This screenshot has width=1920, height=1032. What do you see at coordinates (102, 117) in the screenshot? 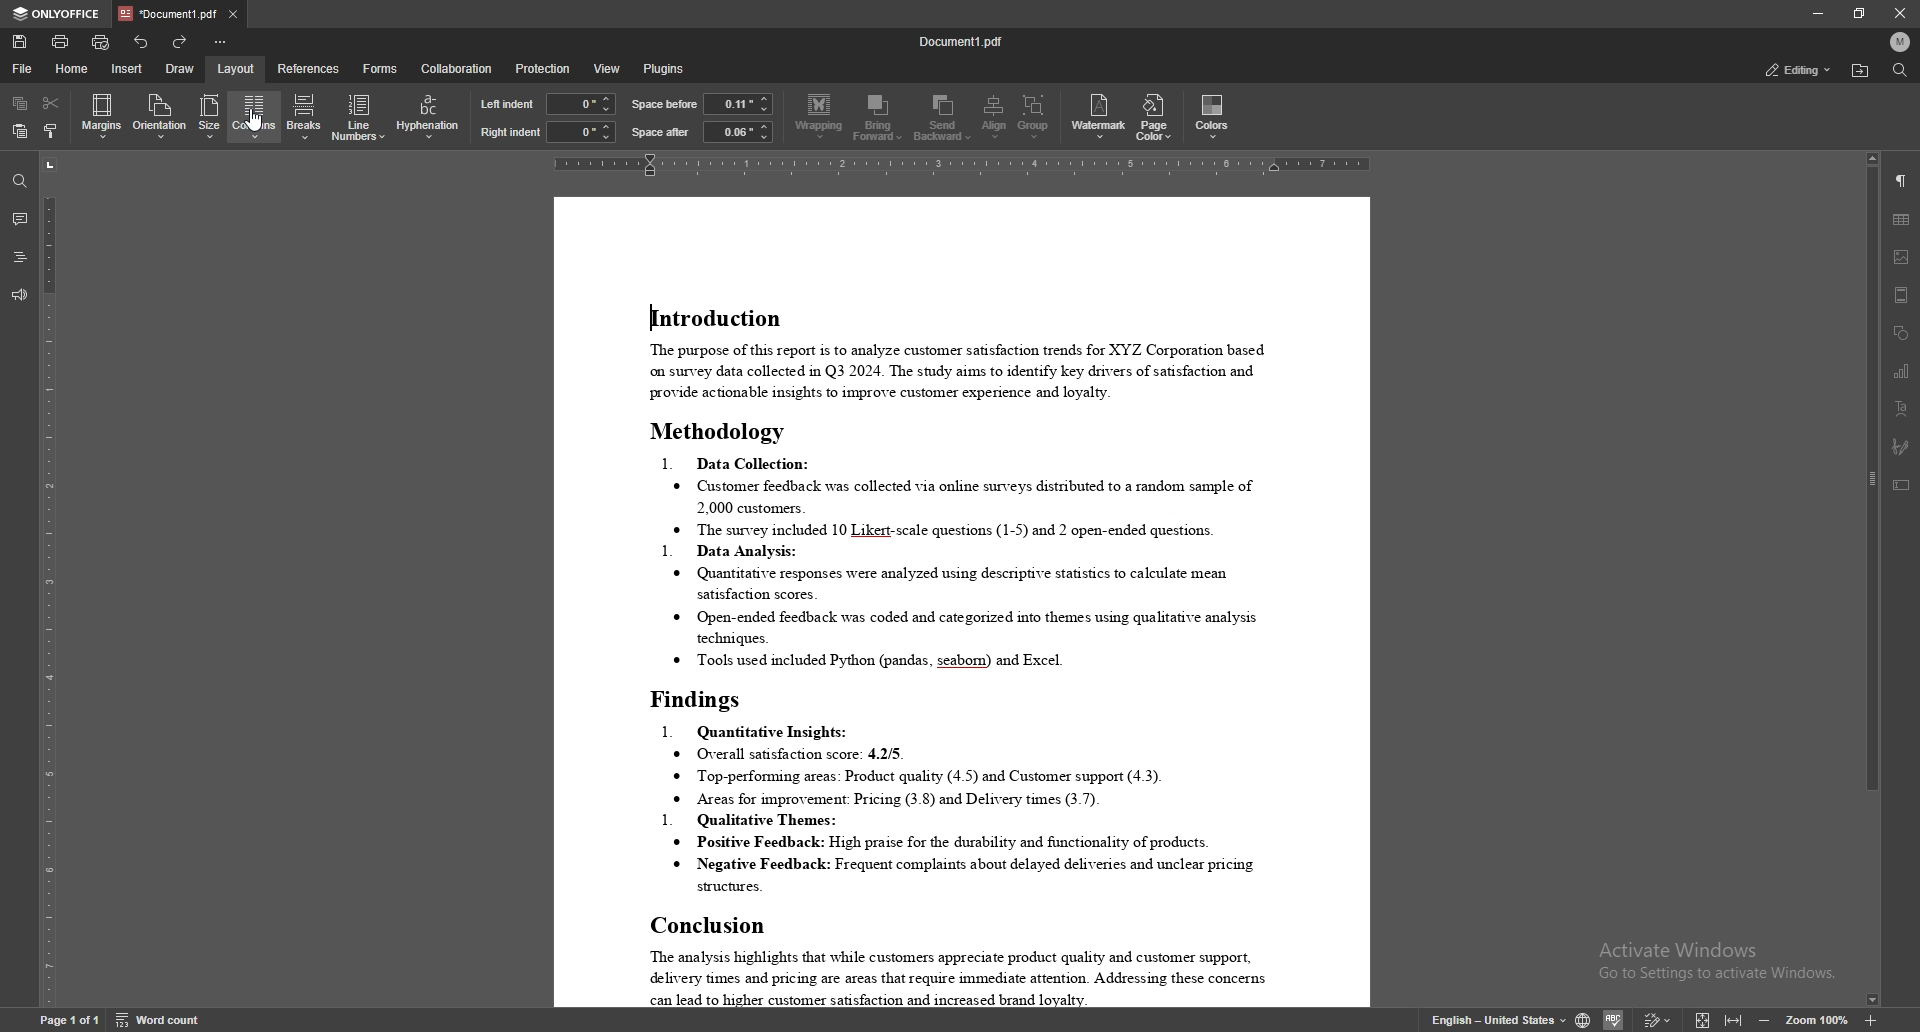
I see `margins` at bounding box center [102, 117].